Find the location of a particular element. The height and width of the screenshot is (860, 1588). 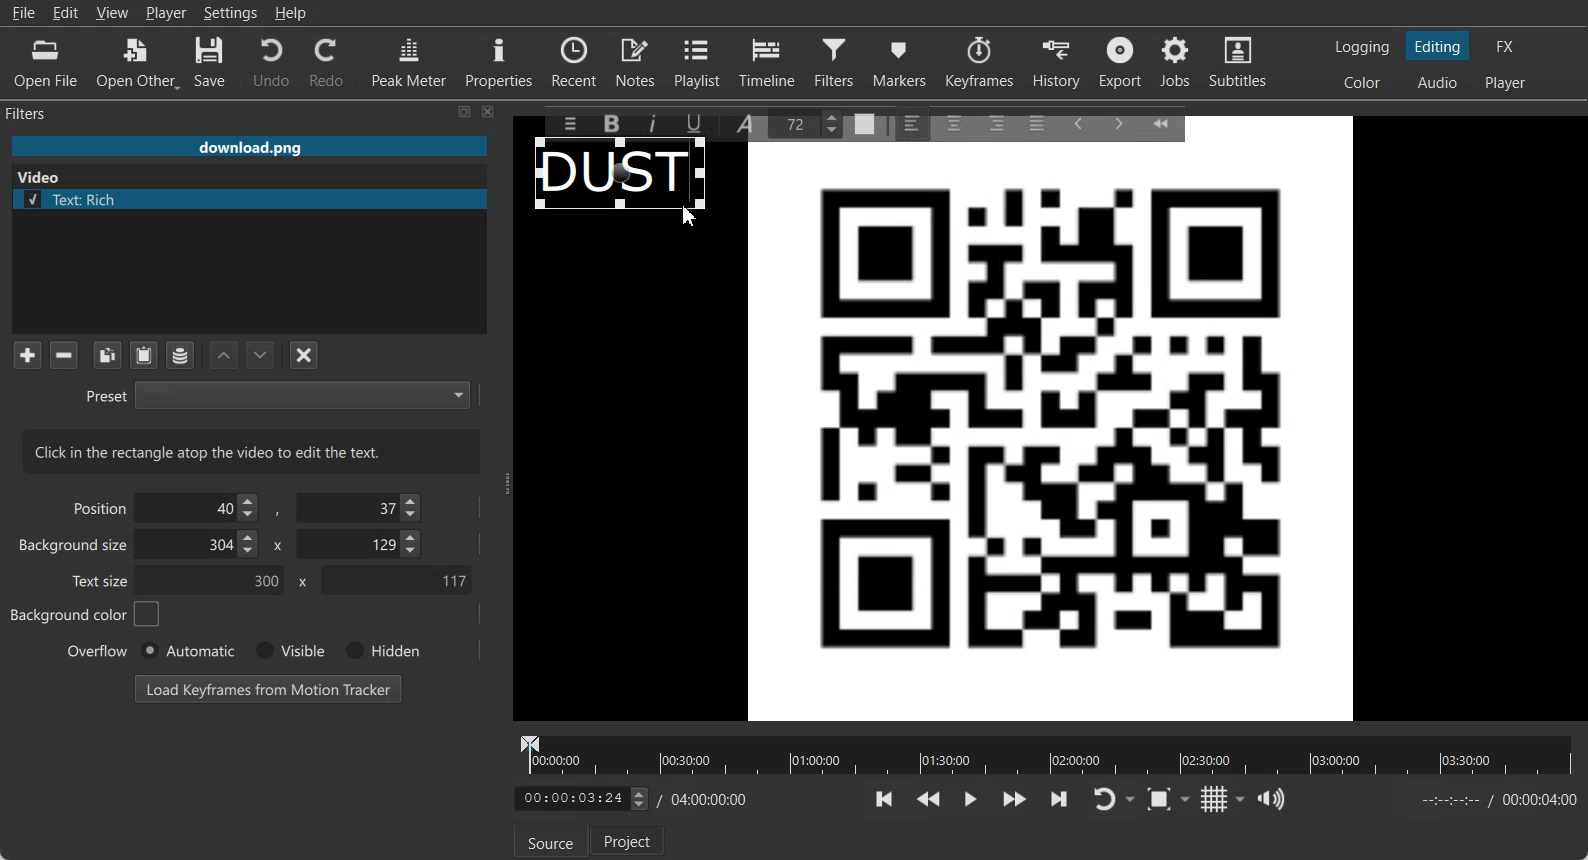

Drop down box is located at coordinates (1241, 799).